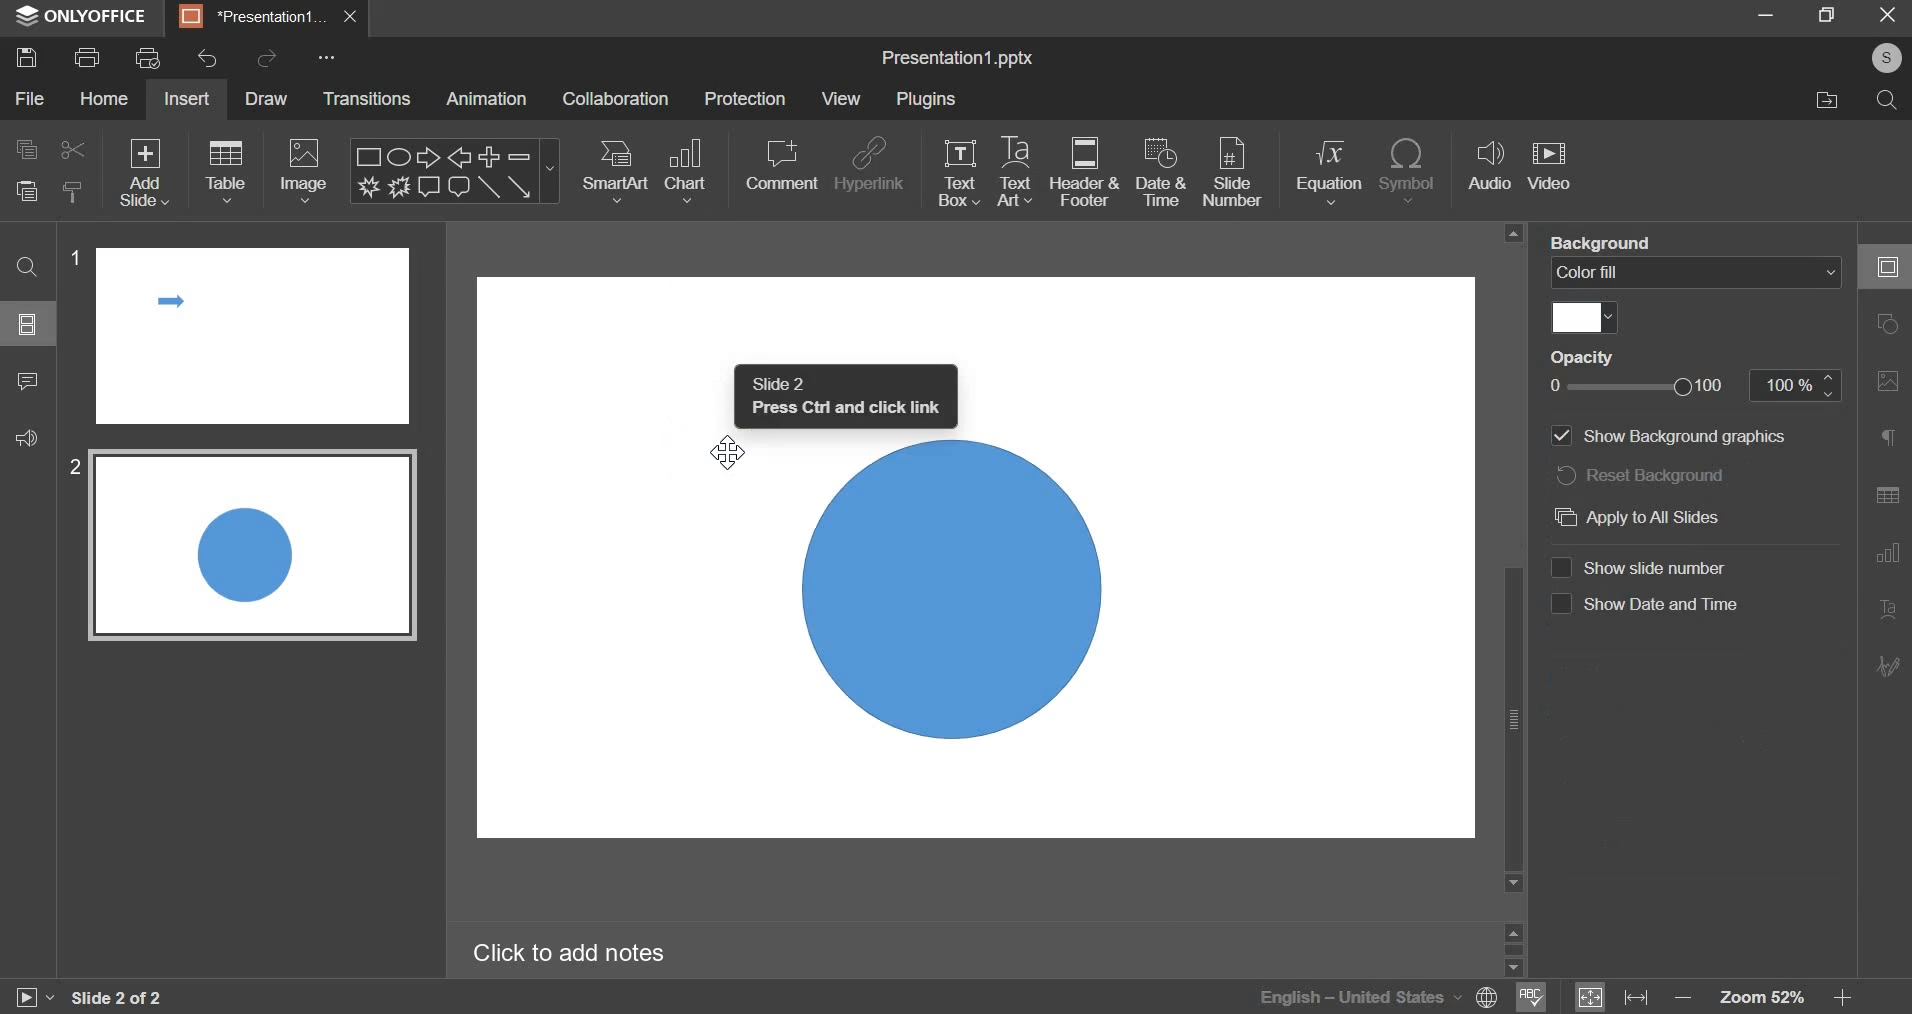  What do you see at coordinates (686, 171) in the screenshot?
I see `chart` at bounding box center [686, 171].